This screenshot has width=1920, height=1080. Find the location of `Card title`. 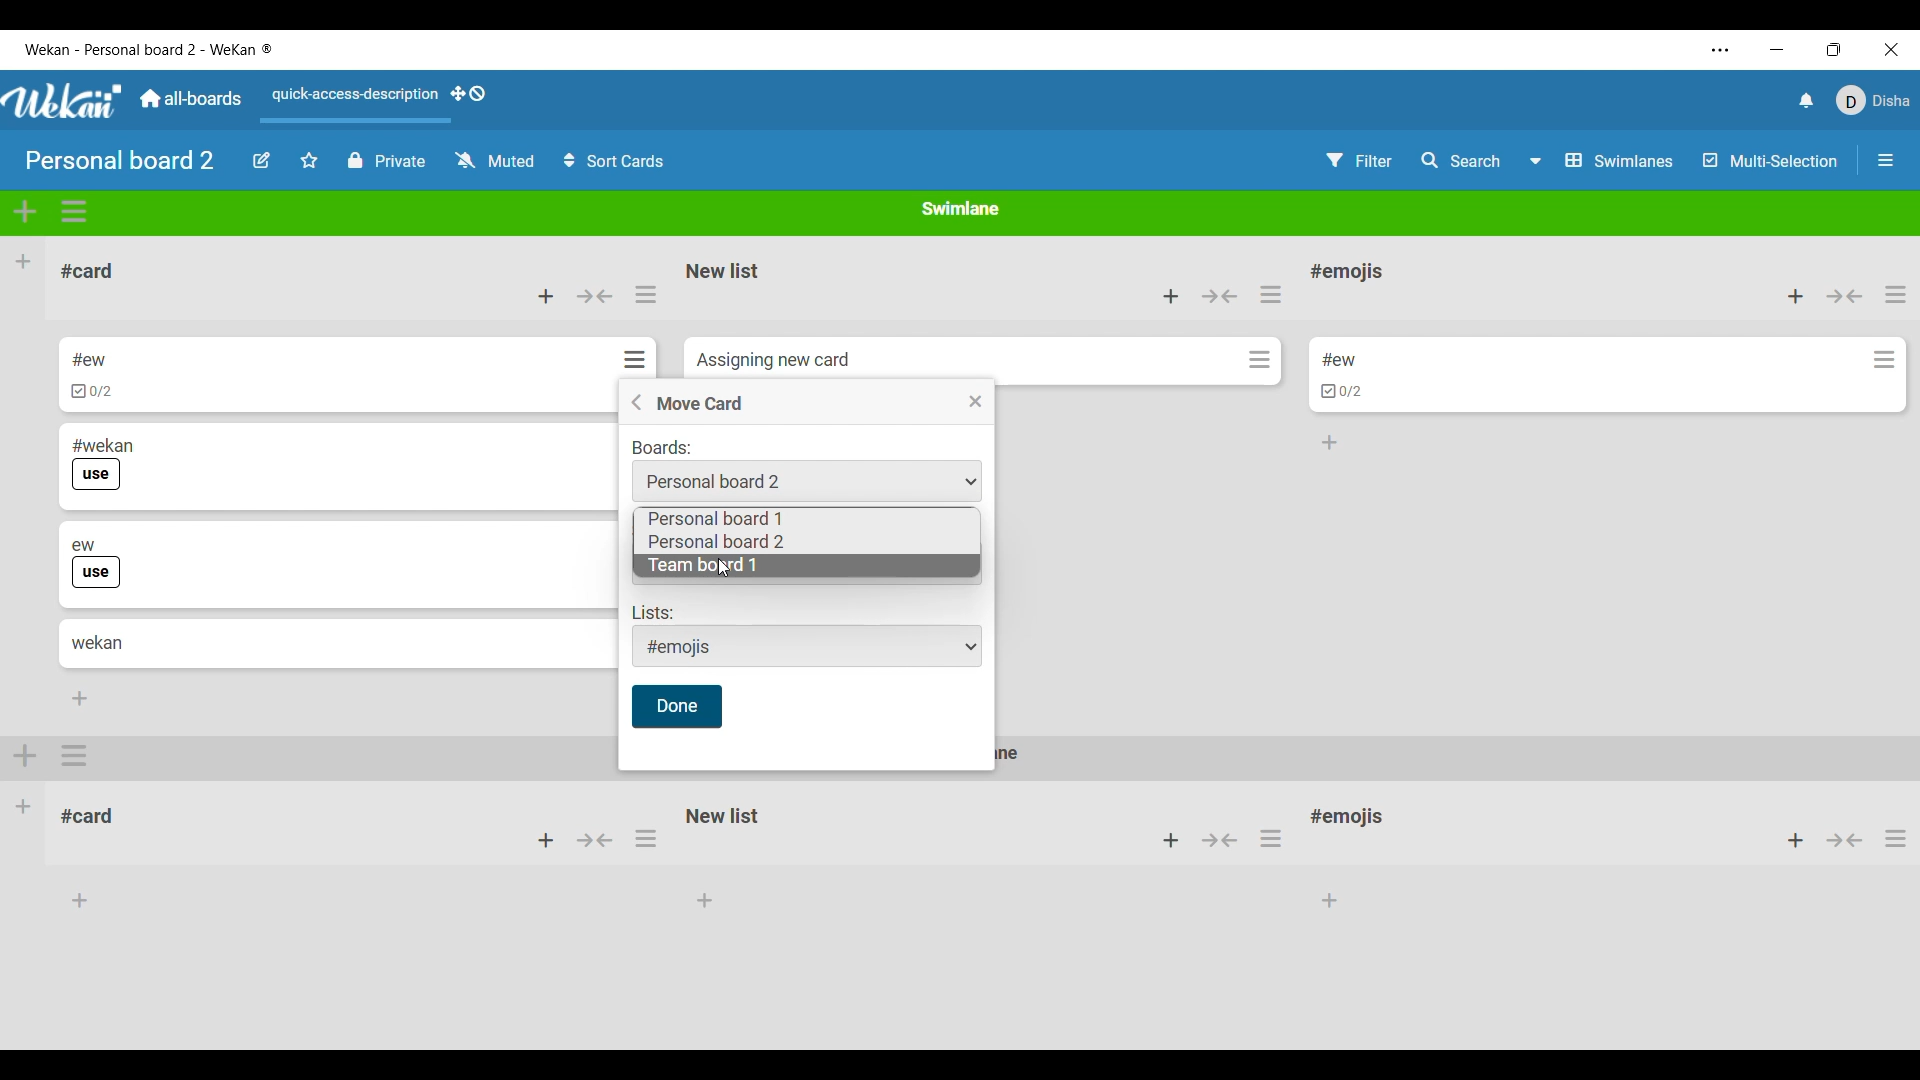

Card title is located at coordinates (97, 643).